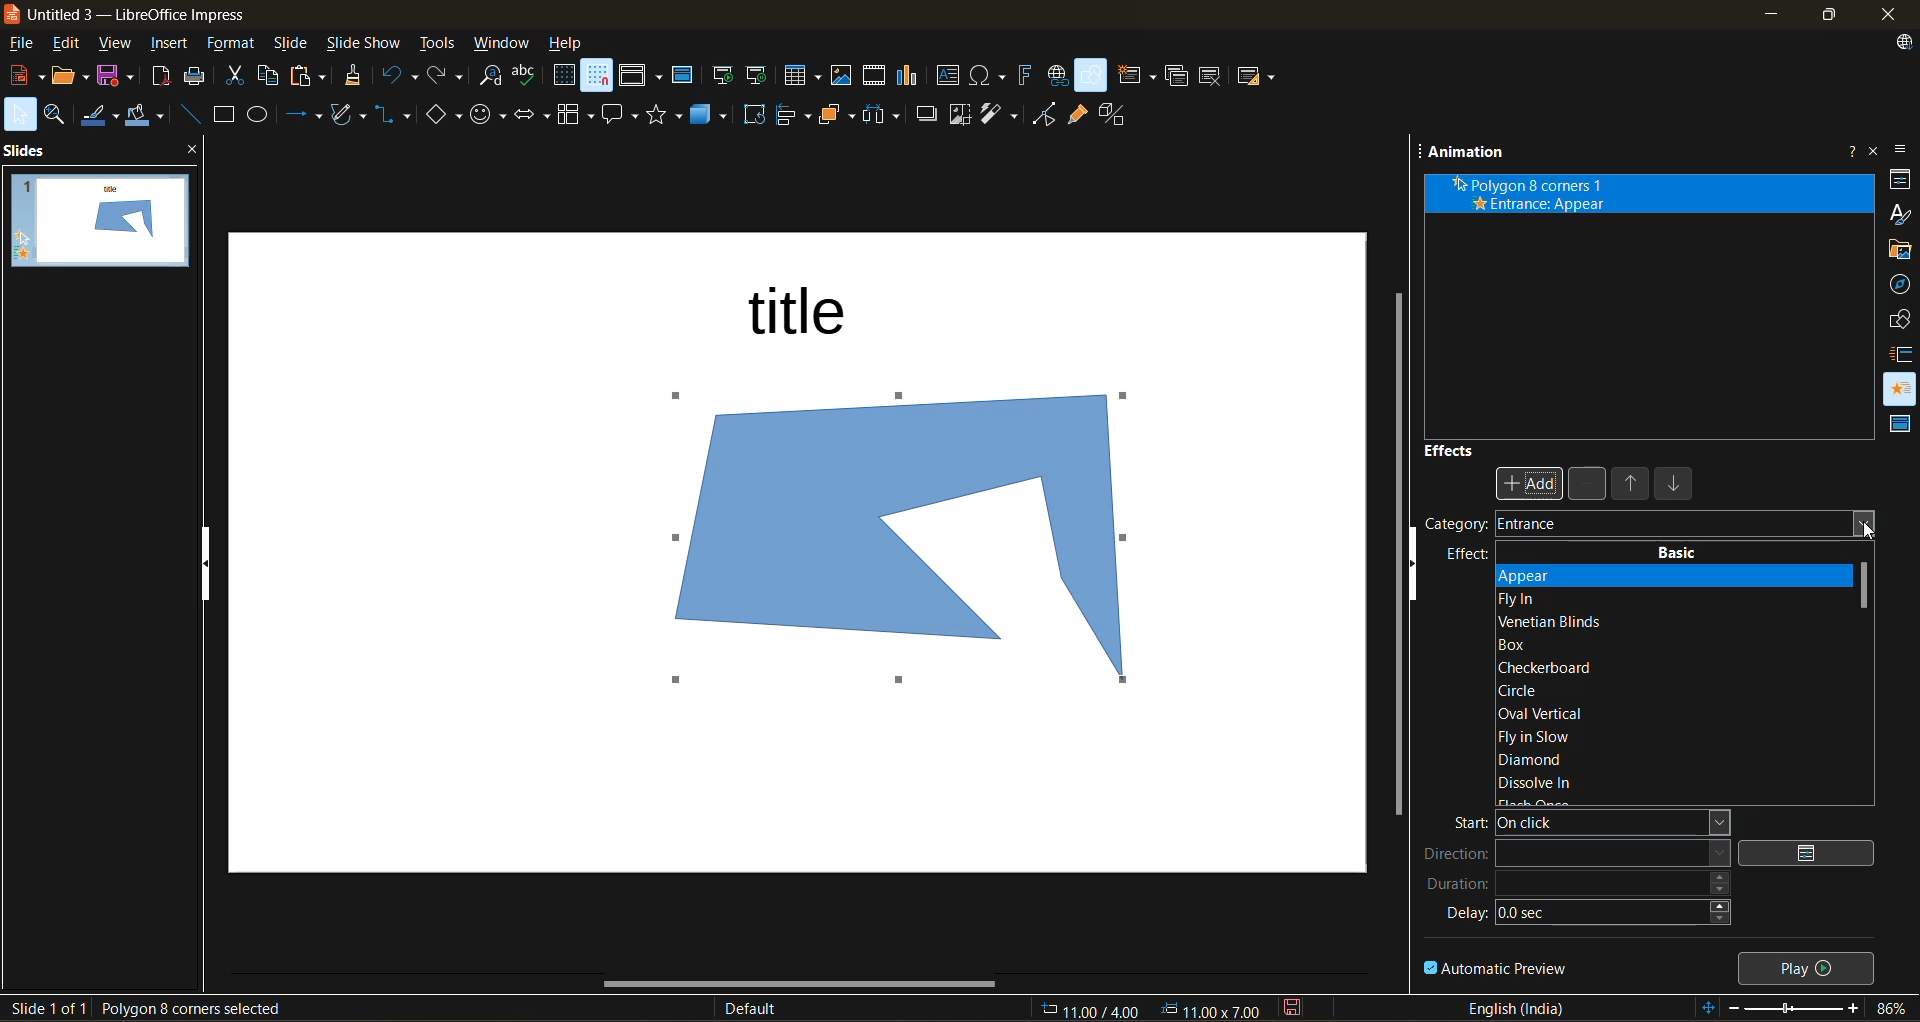 The width and height of the screenshot is (1920, 1022). What do you see at coordinates (489, 118) in the screenshot?
I see `symbol shapes` at bounding box center [489, 118].